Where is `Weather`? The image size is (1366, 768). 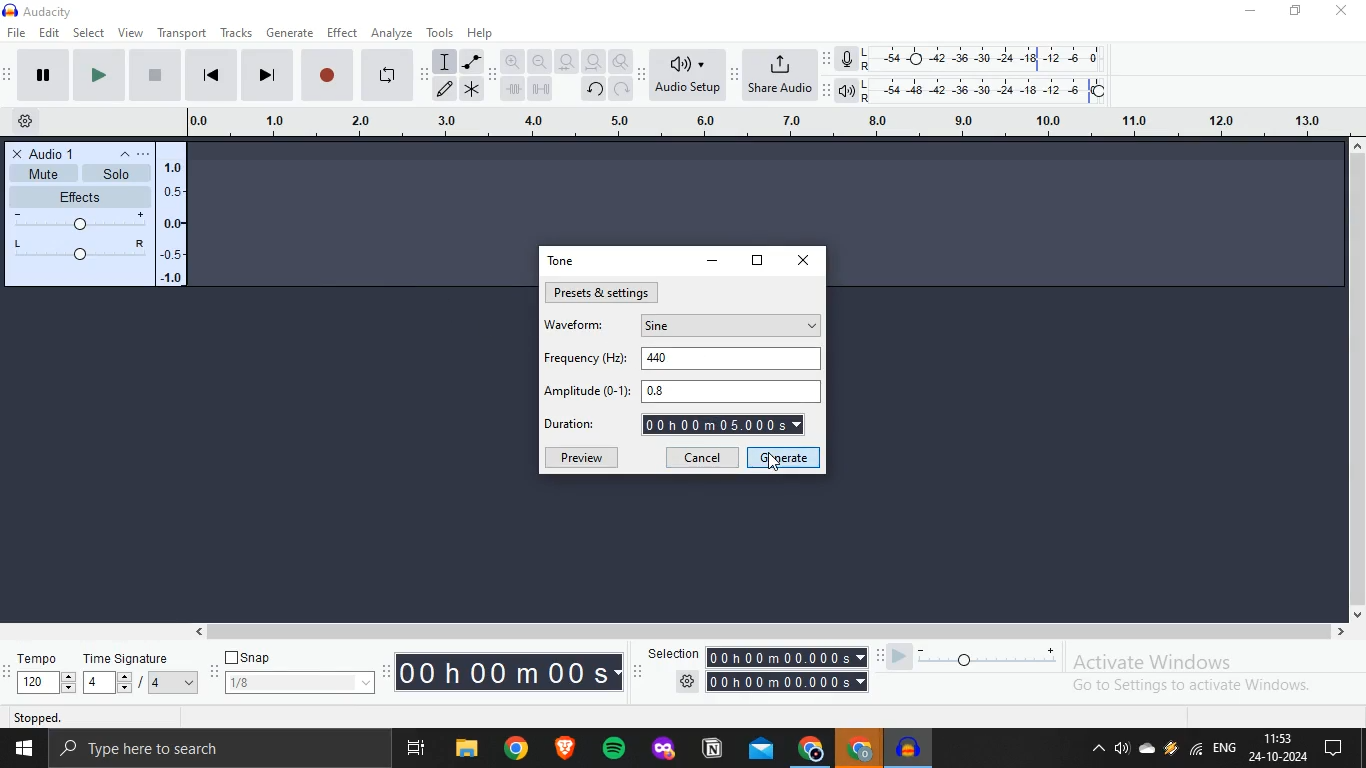 Weather is located at coordinates (1171, 750).